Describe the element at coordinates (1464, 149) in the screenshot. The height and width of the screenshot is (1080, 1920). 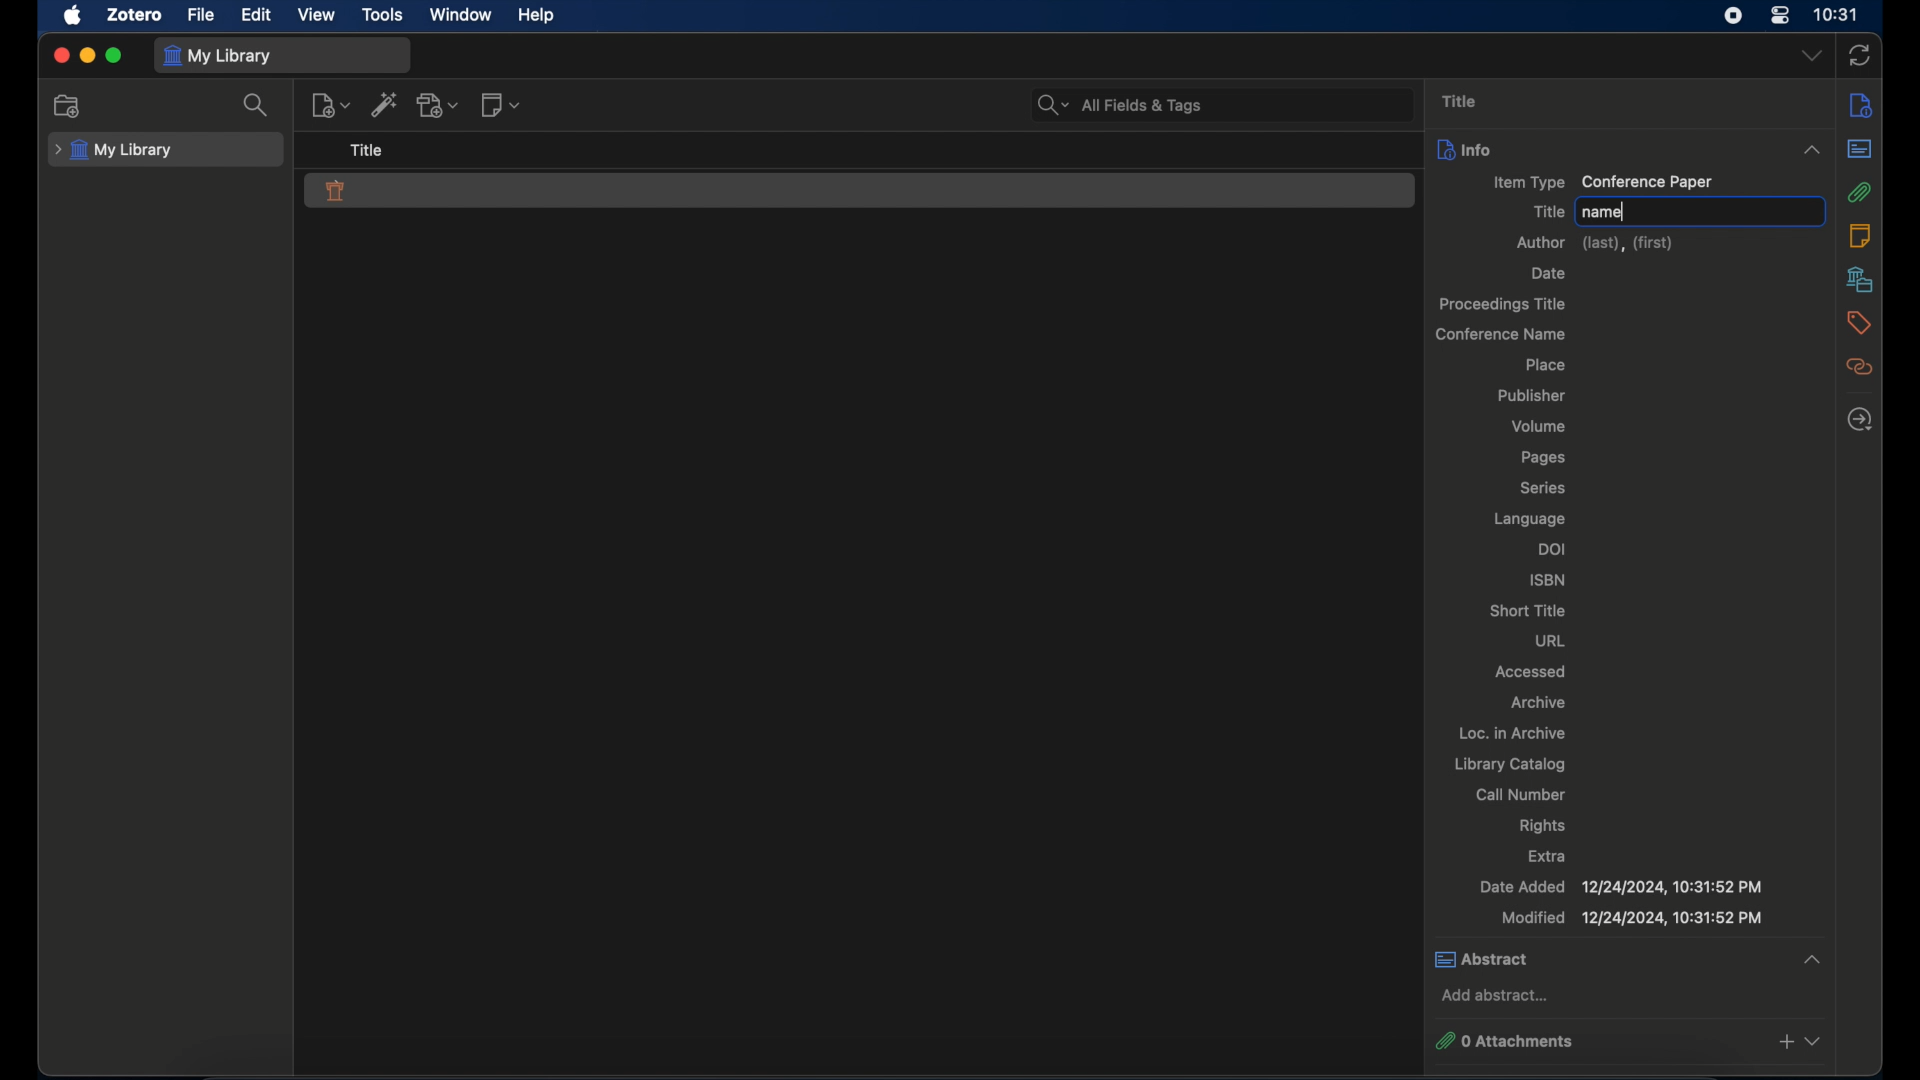
I see `info` at that location.